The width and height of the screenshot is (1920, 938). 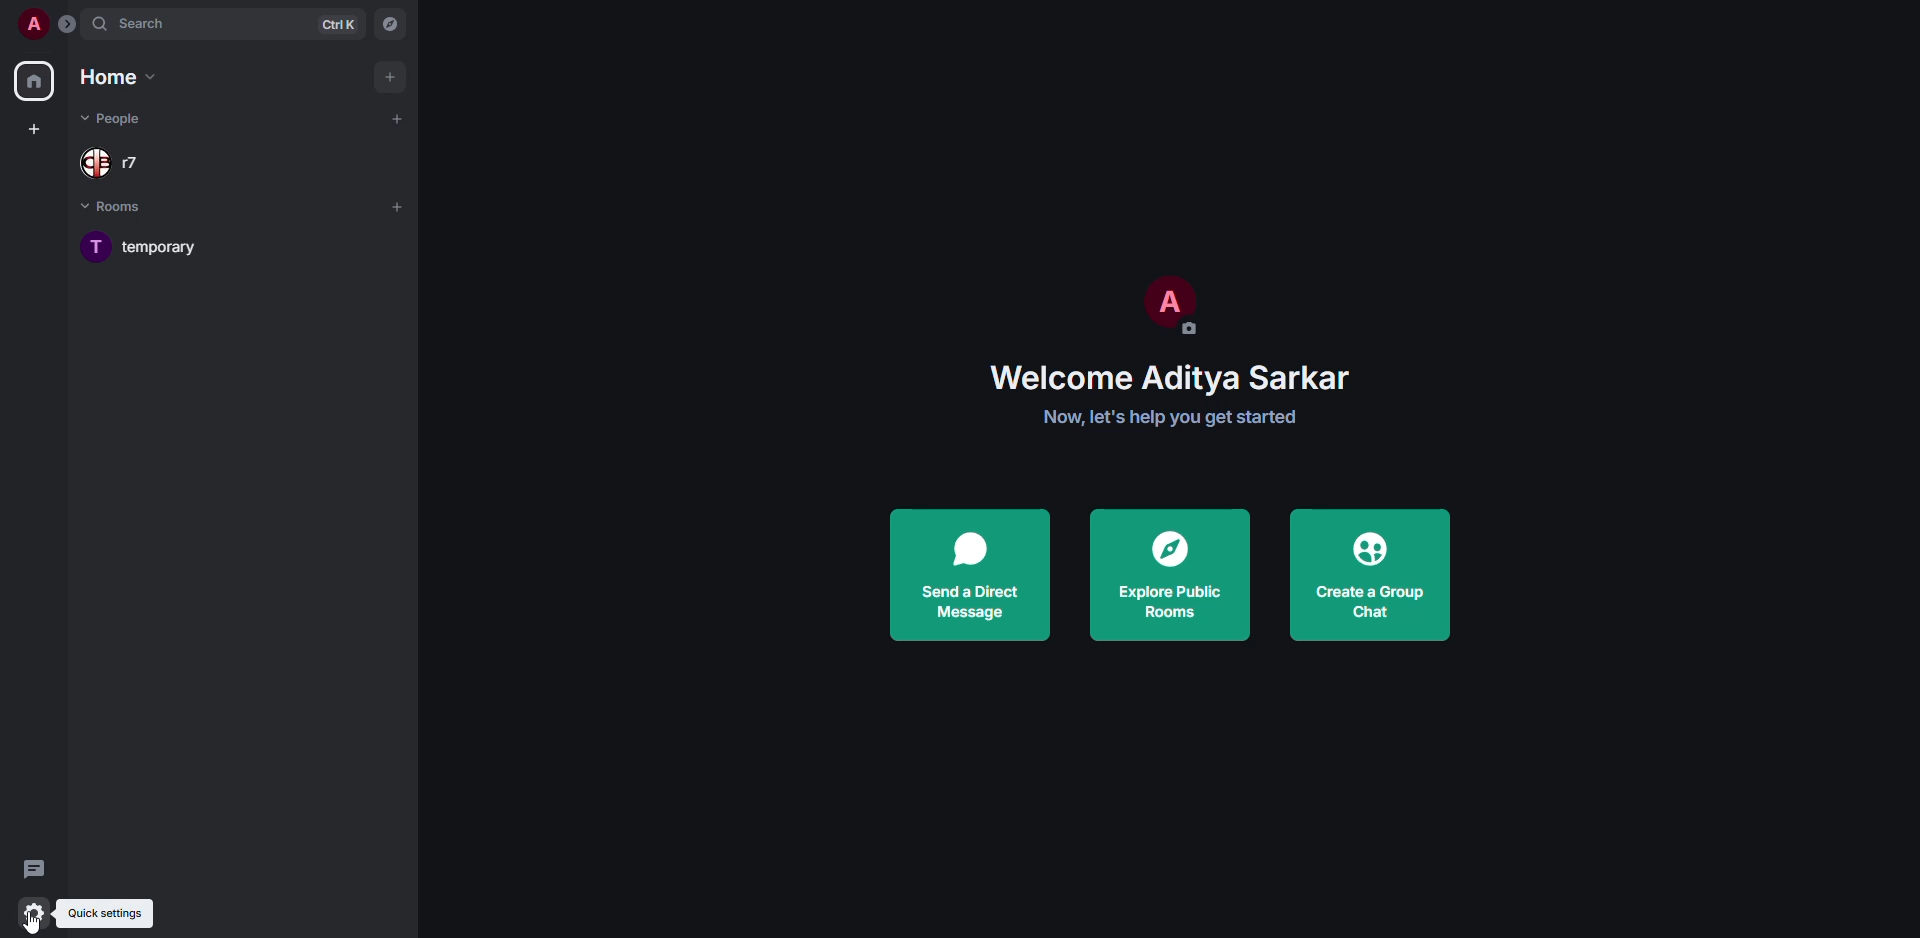 I want to click on add, so click(x=391, y=74).